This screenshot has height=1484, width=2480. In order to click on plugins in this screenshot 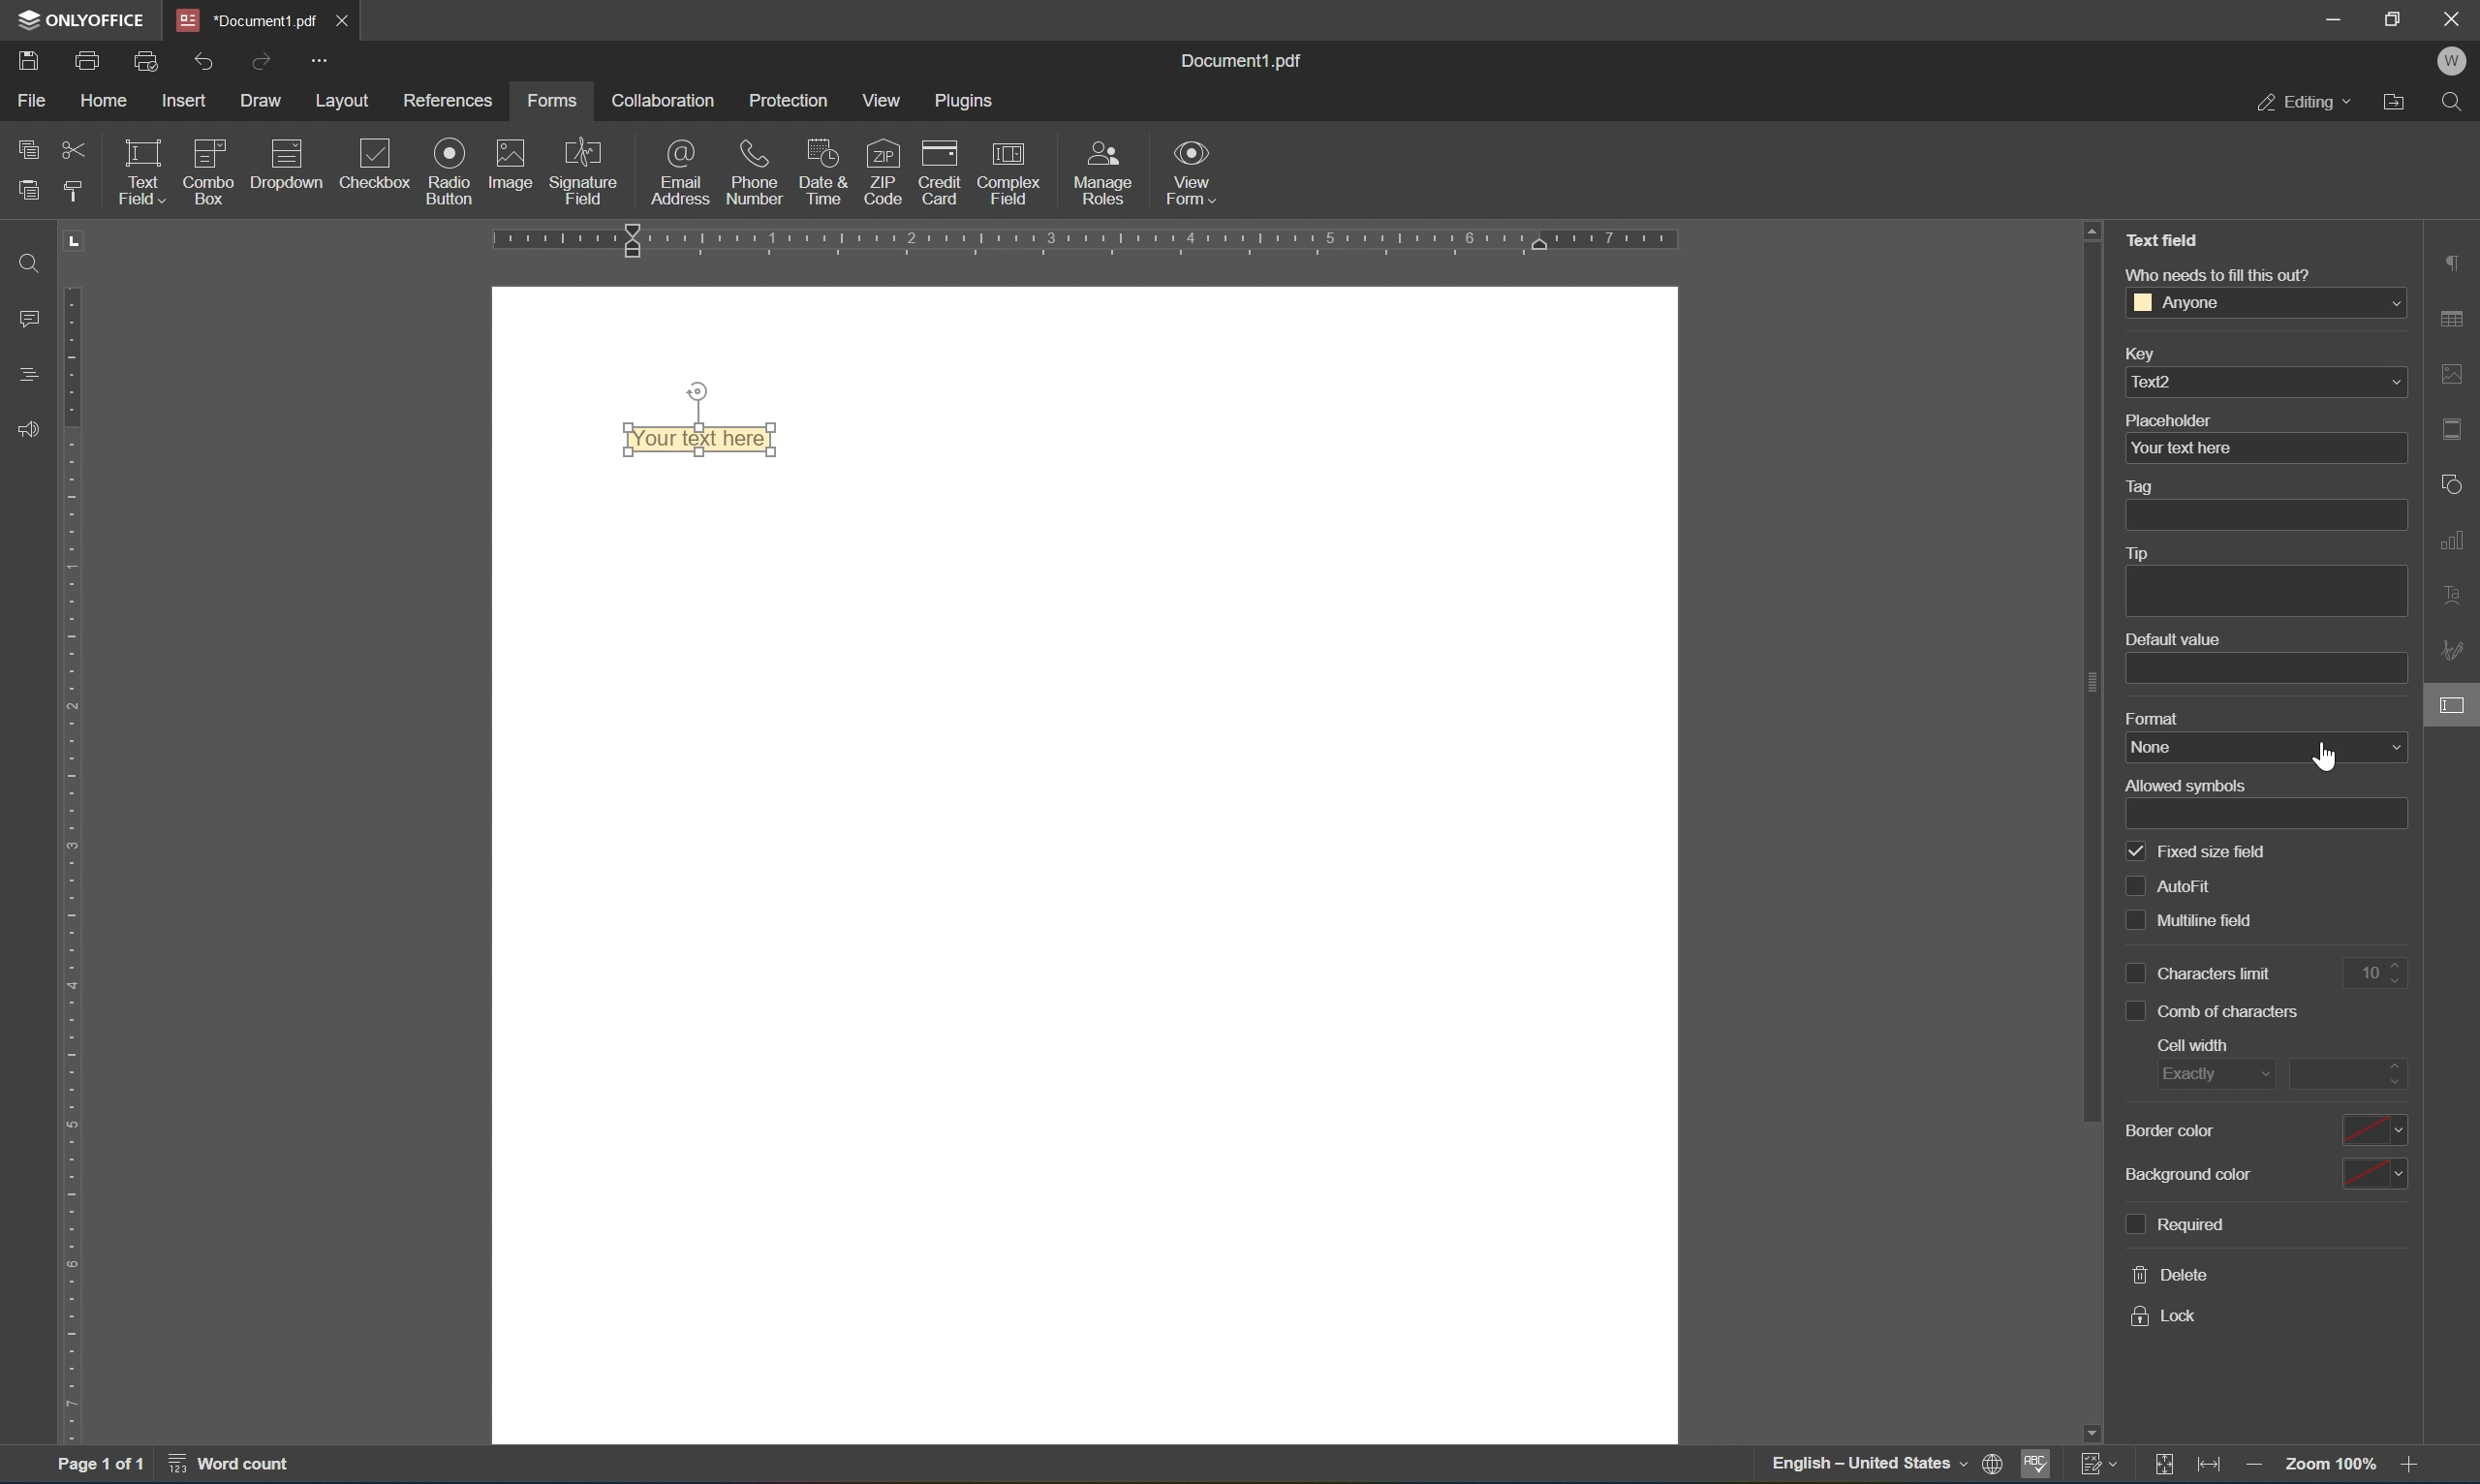, I will do `click(969, 100)`.